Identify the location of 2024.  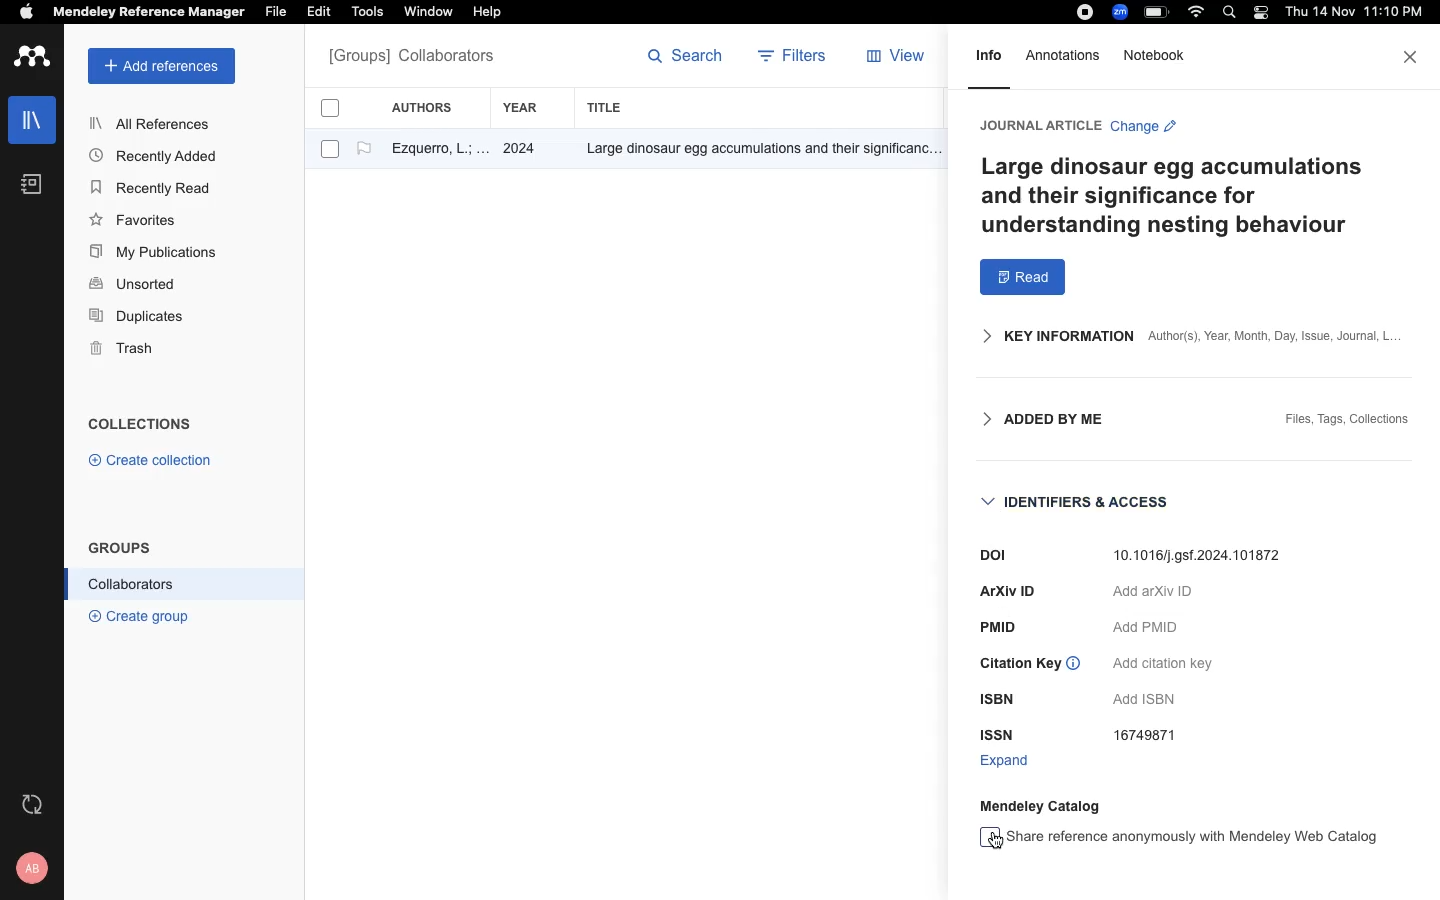
(522, 150).